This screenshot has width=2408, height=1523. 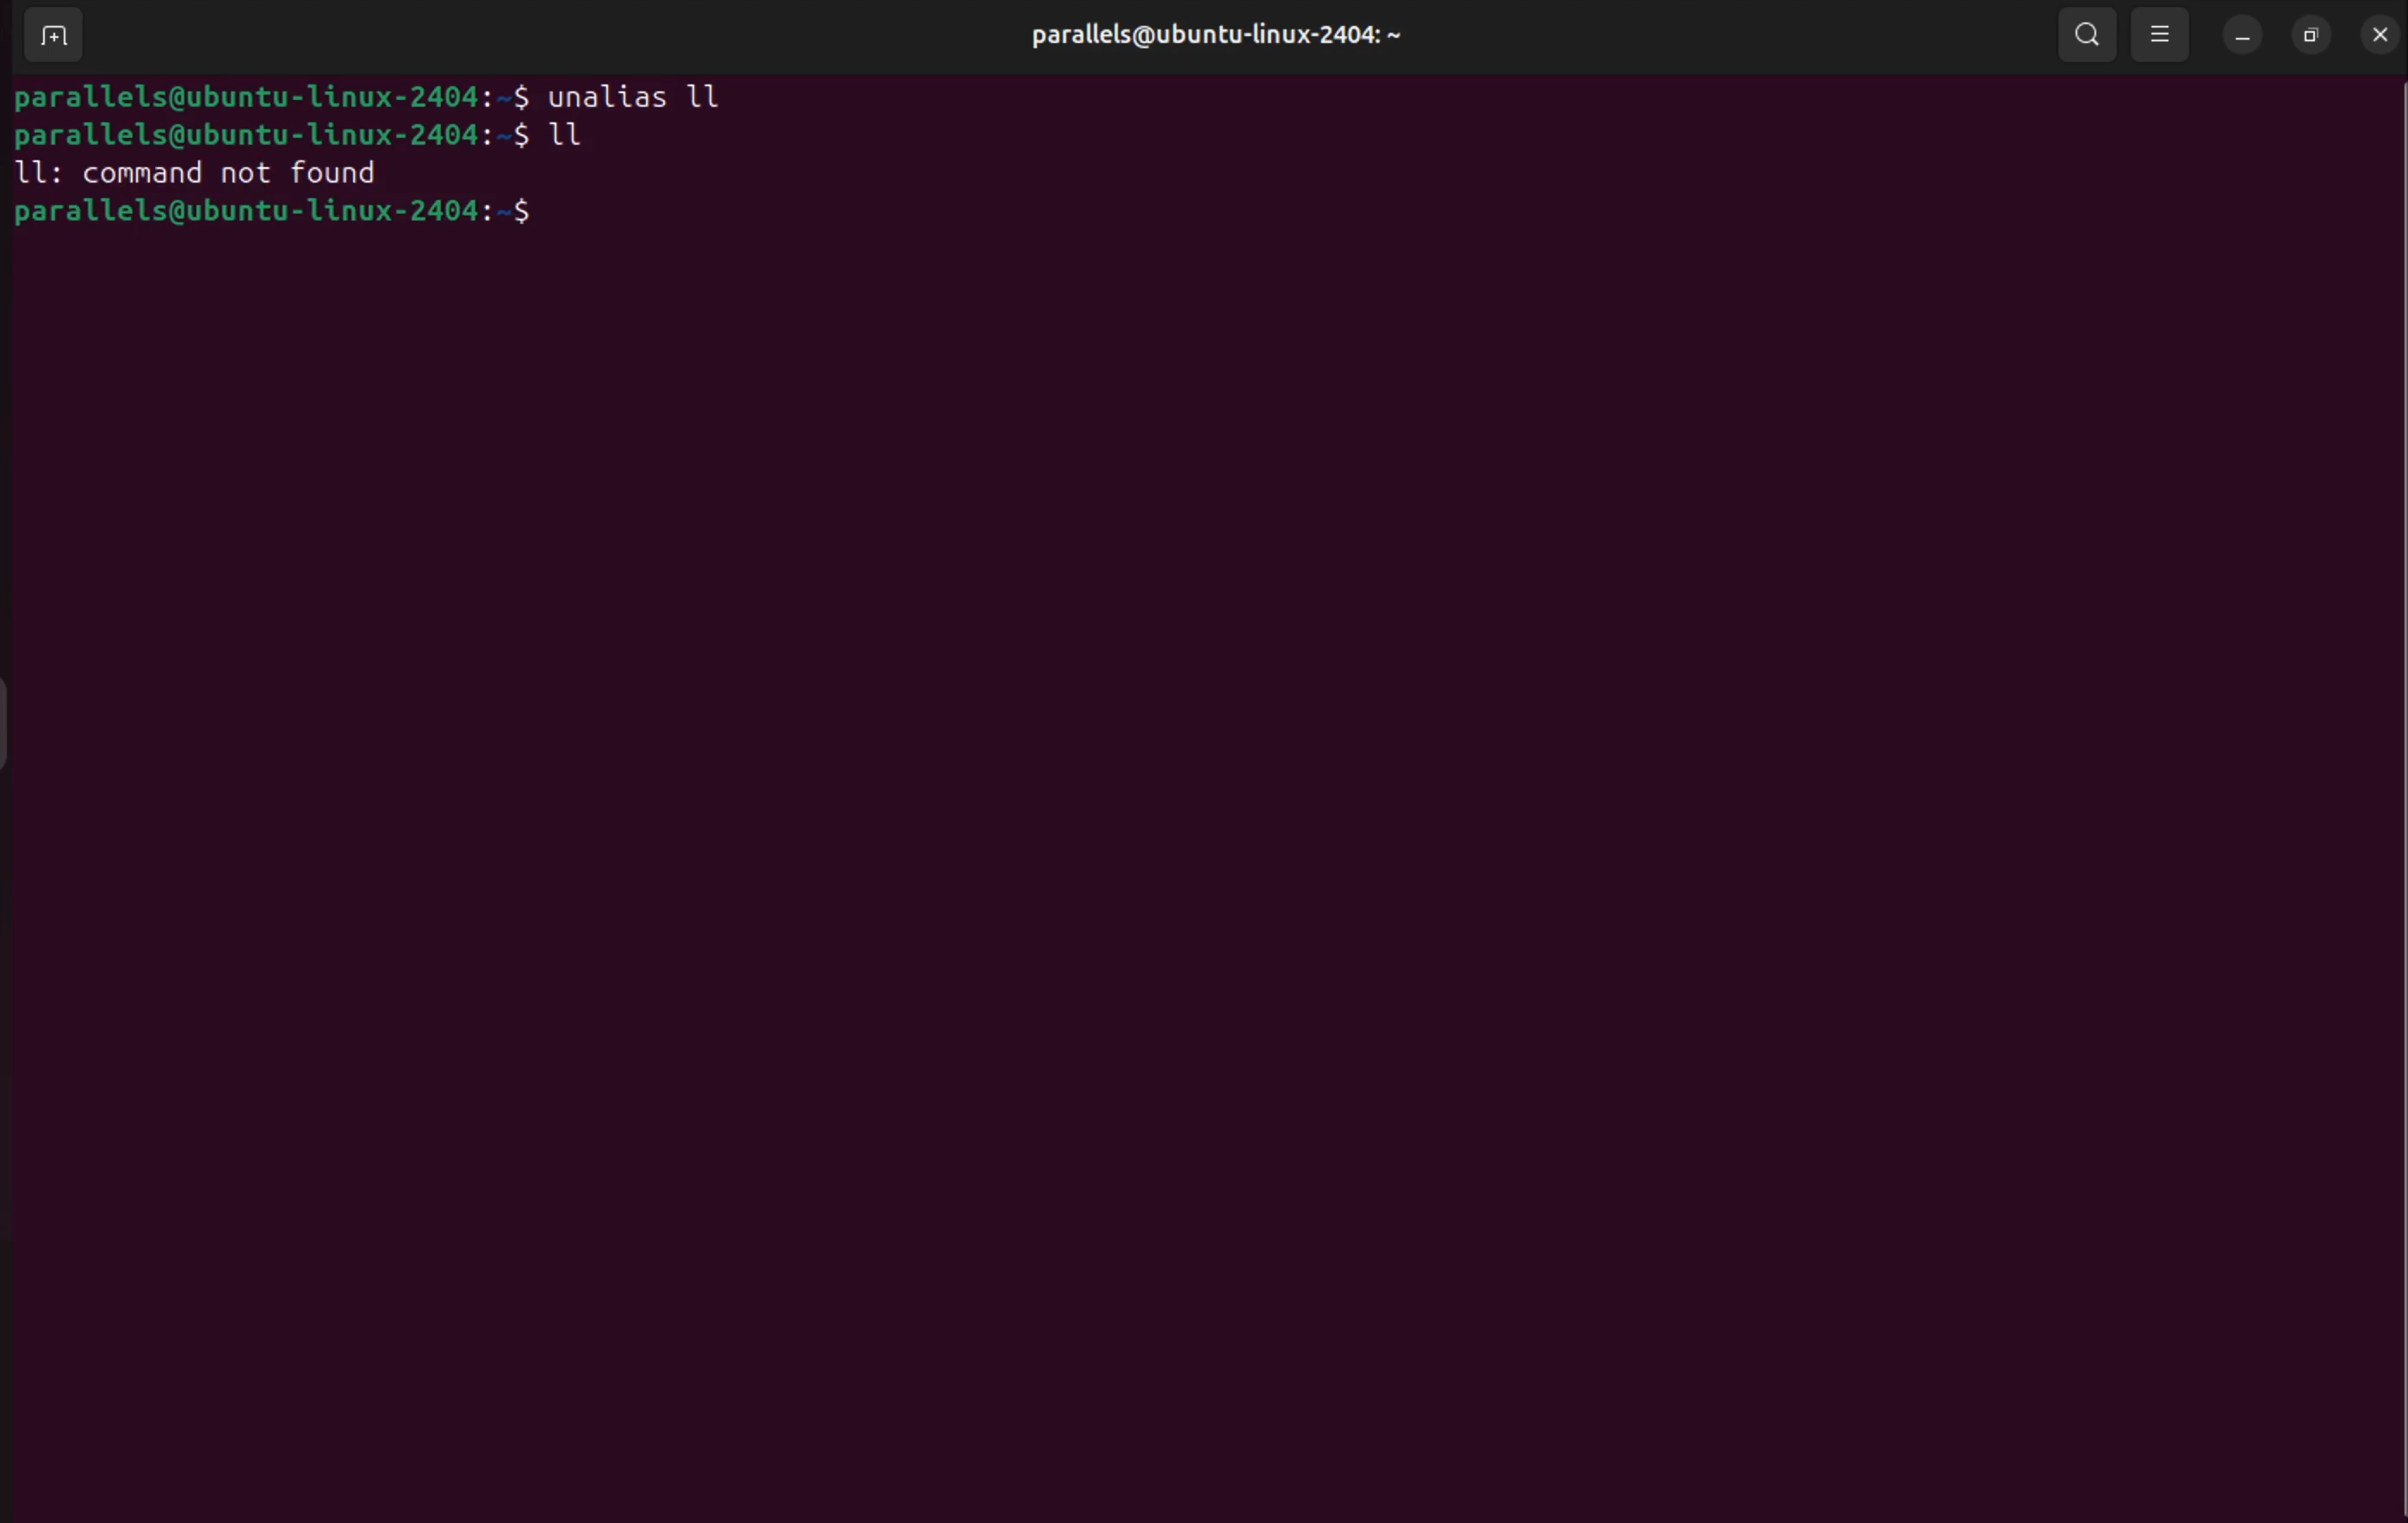 I want to click on add terminal, so click(x=47, y=39).